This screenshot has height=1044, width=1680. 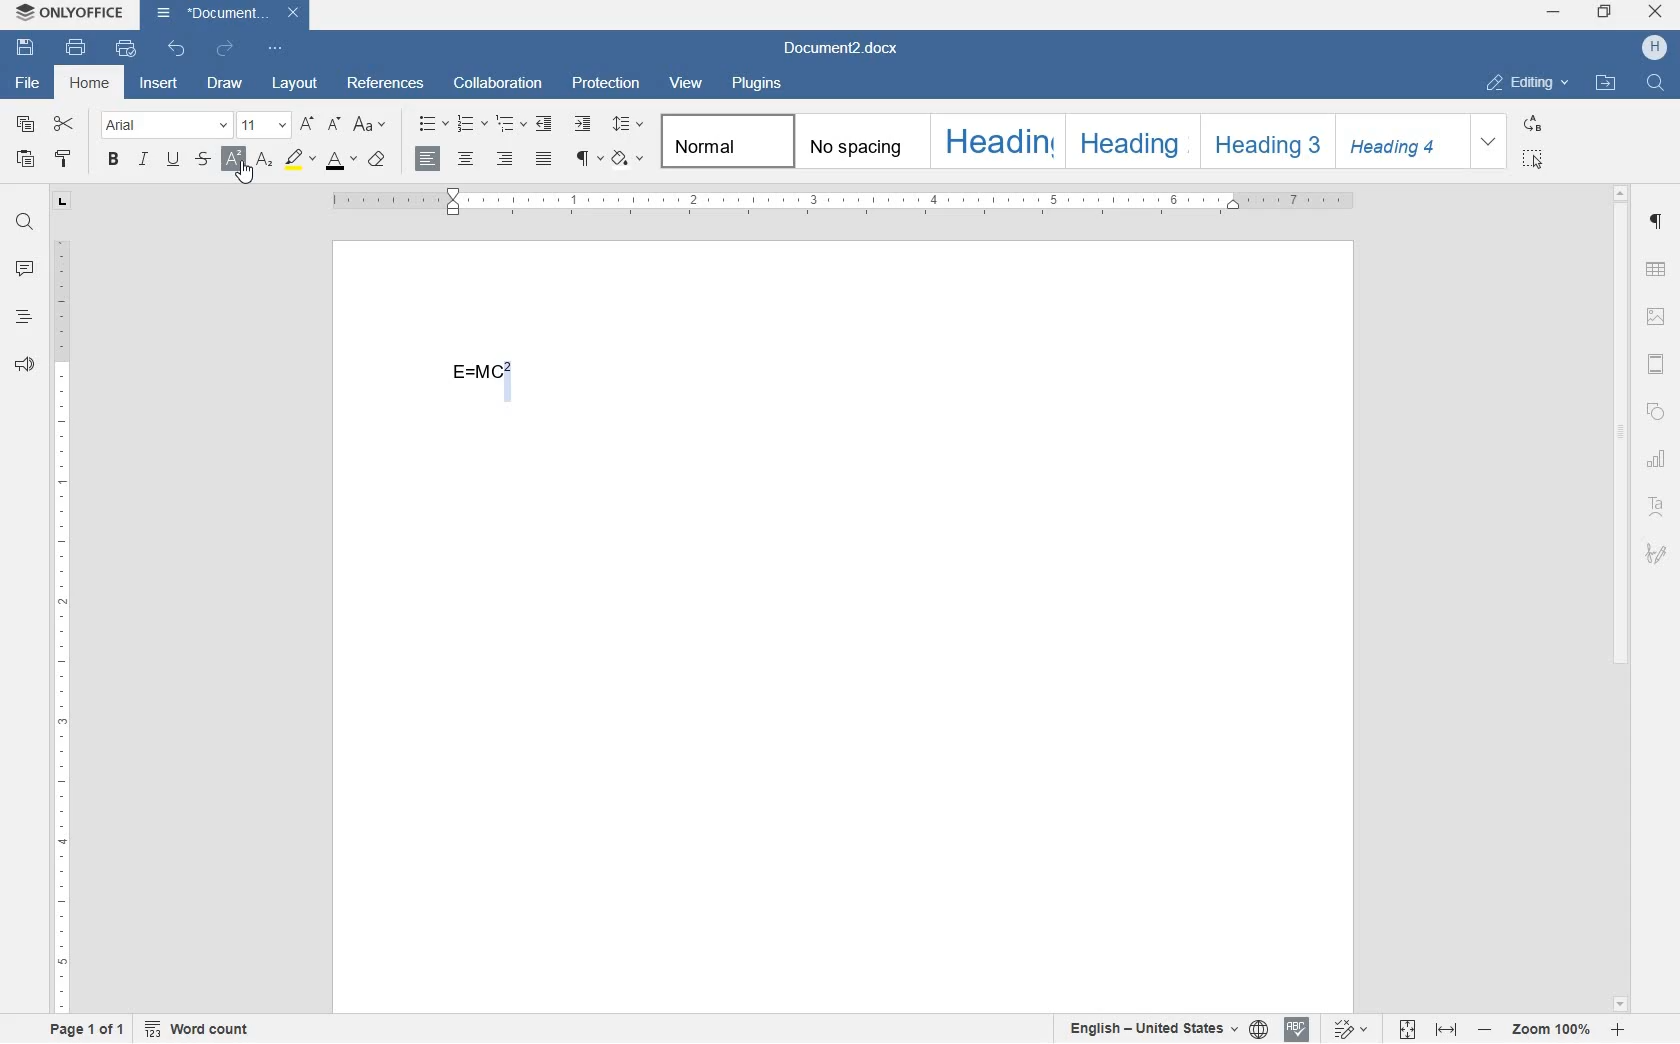 What do you see at coordinates (1295, 1030) in the screenshot?
I see `spell checking` at bounding box center [1295, 1030].